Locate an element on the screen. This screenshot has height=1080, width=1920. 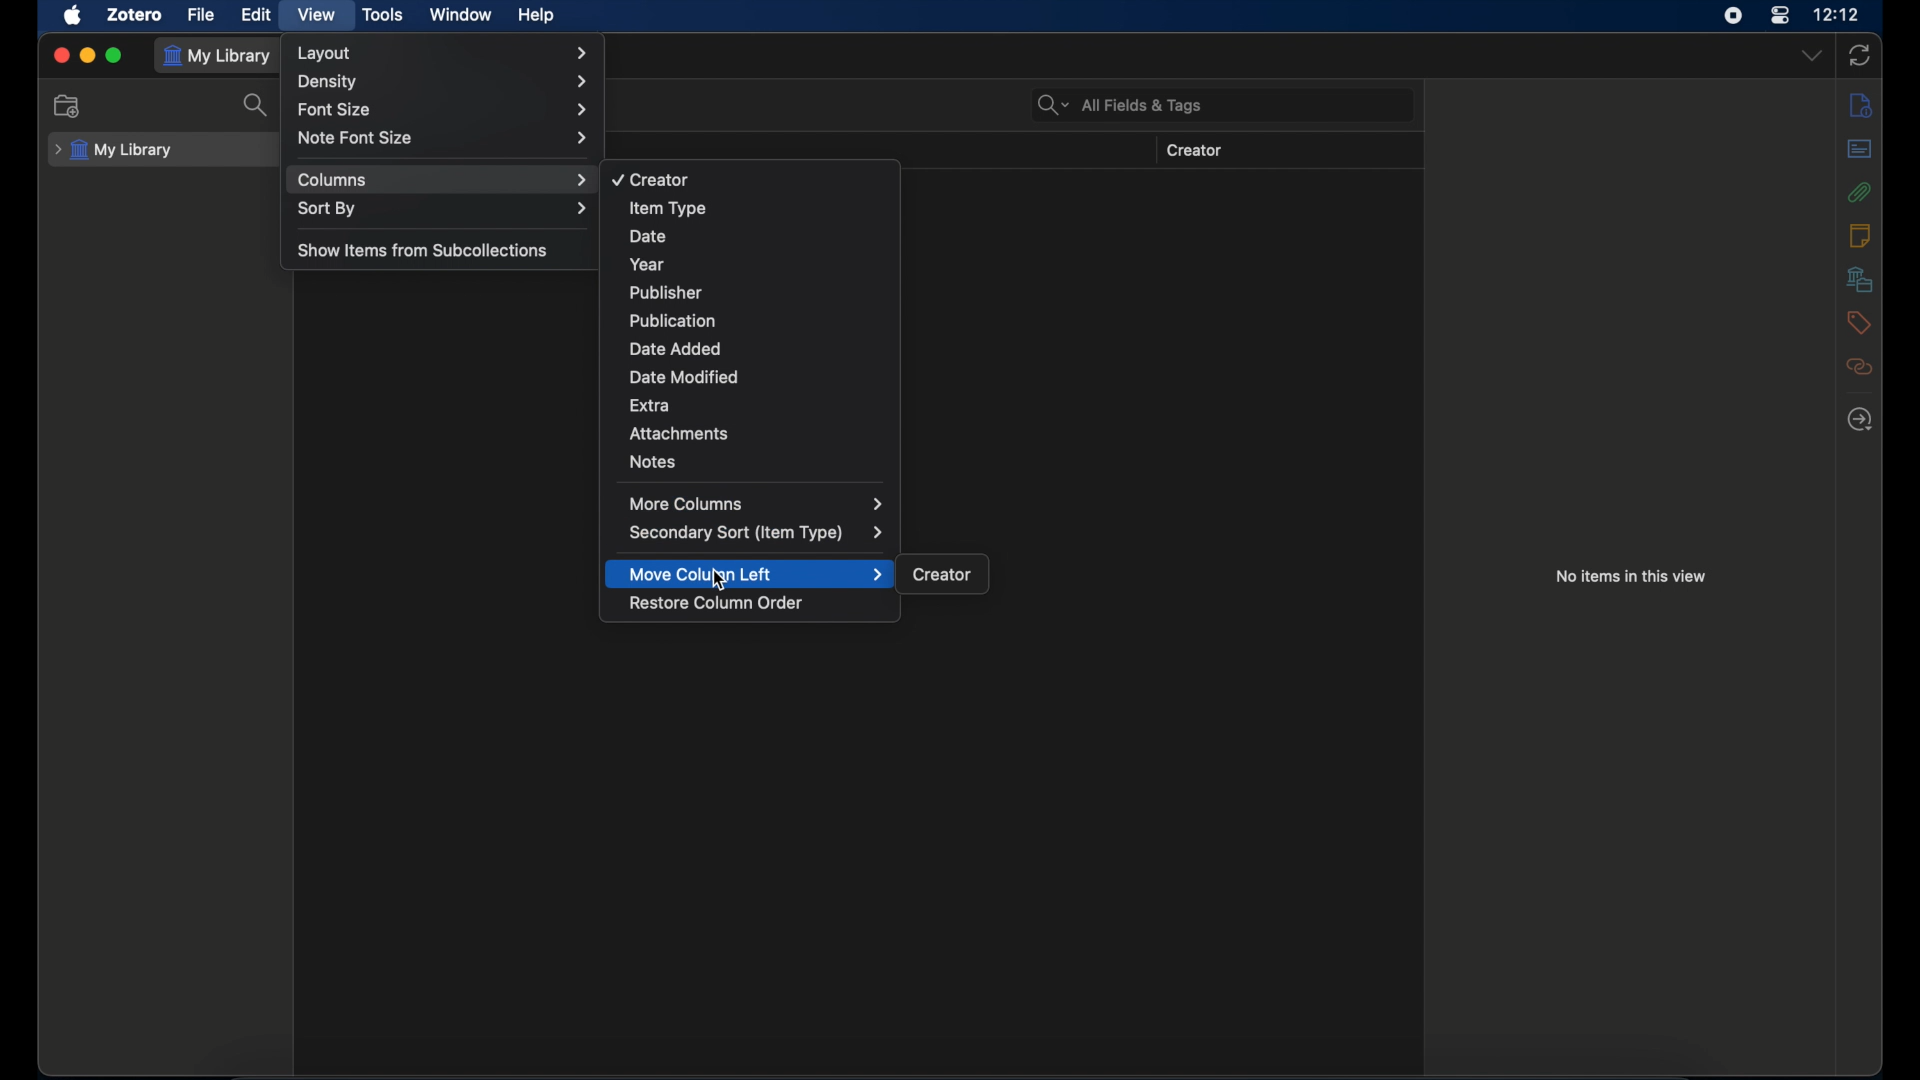
my library is located at coordinates (113, 151).